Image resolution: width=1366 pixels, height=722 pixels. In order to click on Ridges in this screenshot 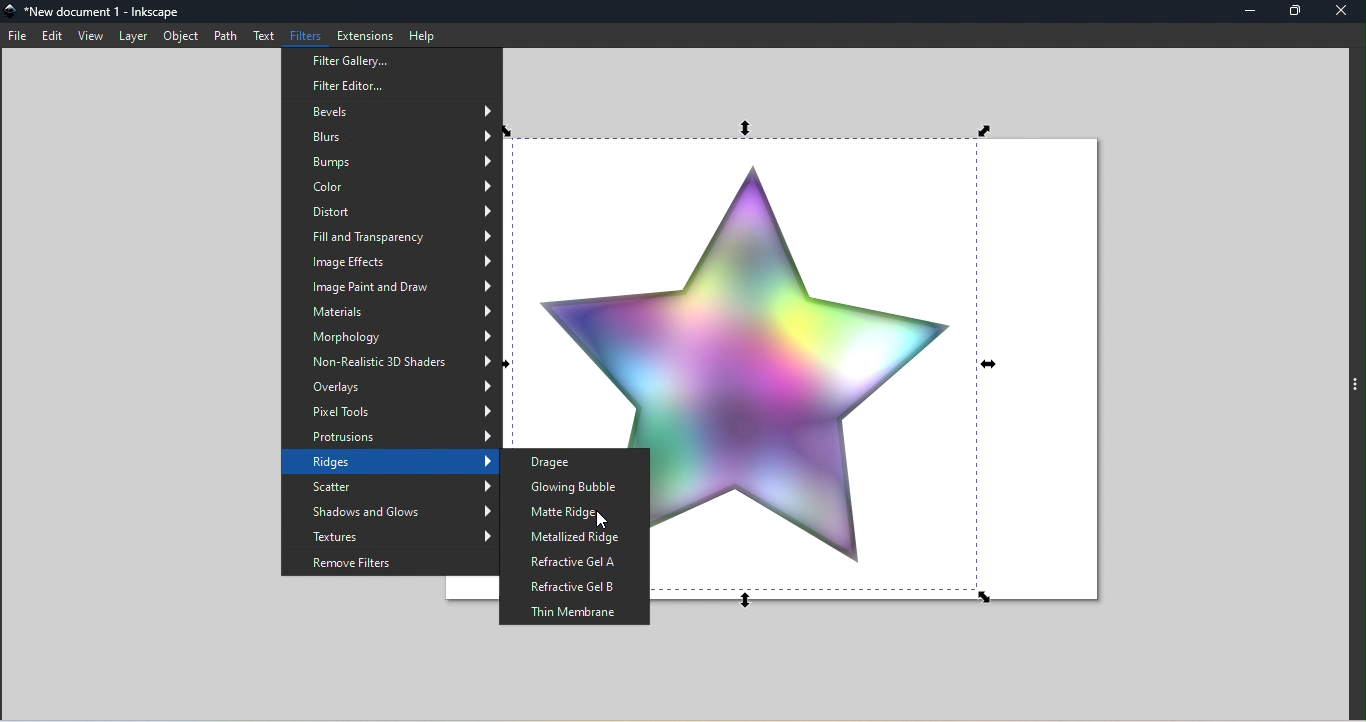, I will do `click(389, 464)`.